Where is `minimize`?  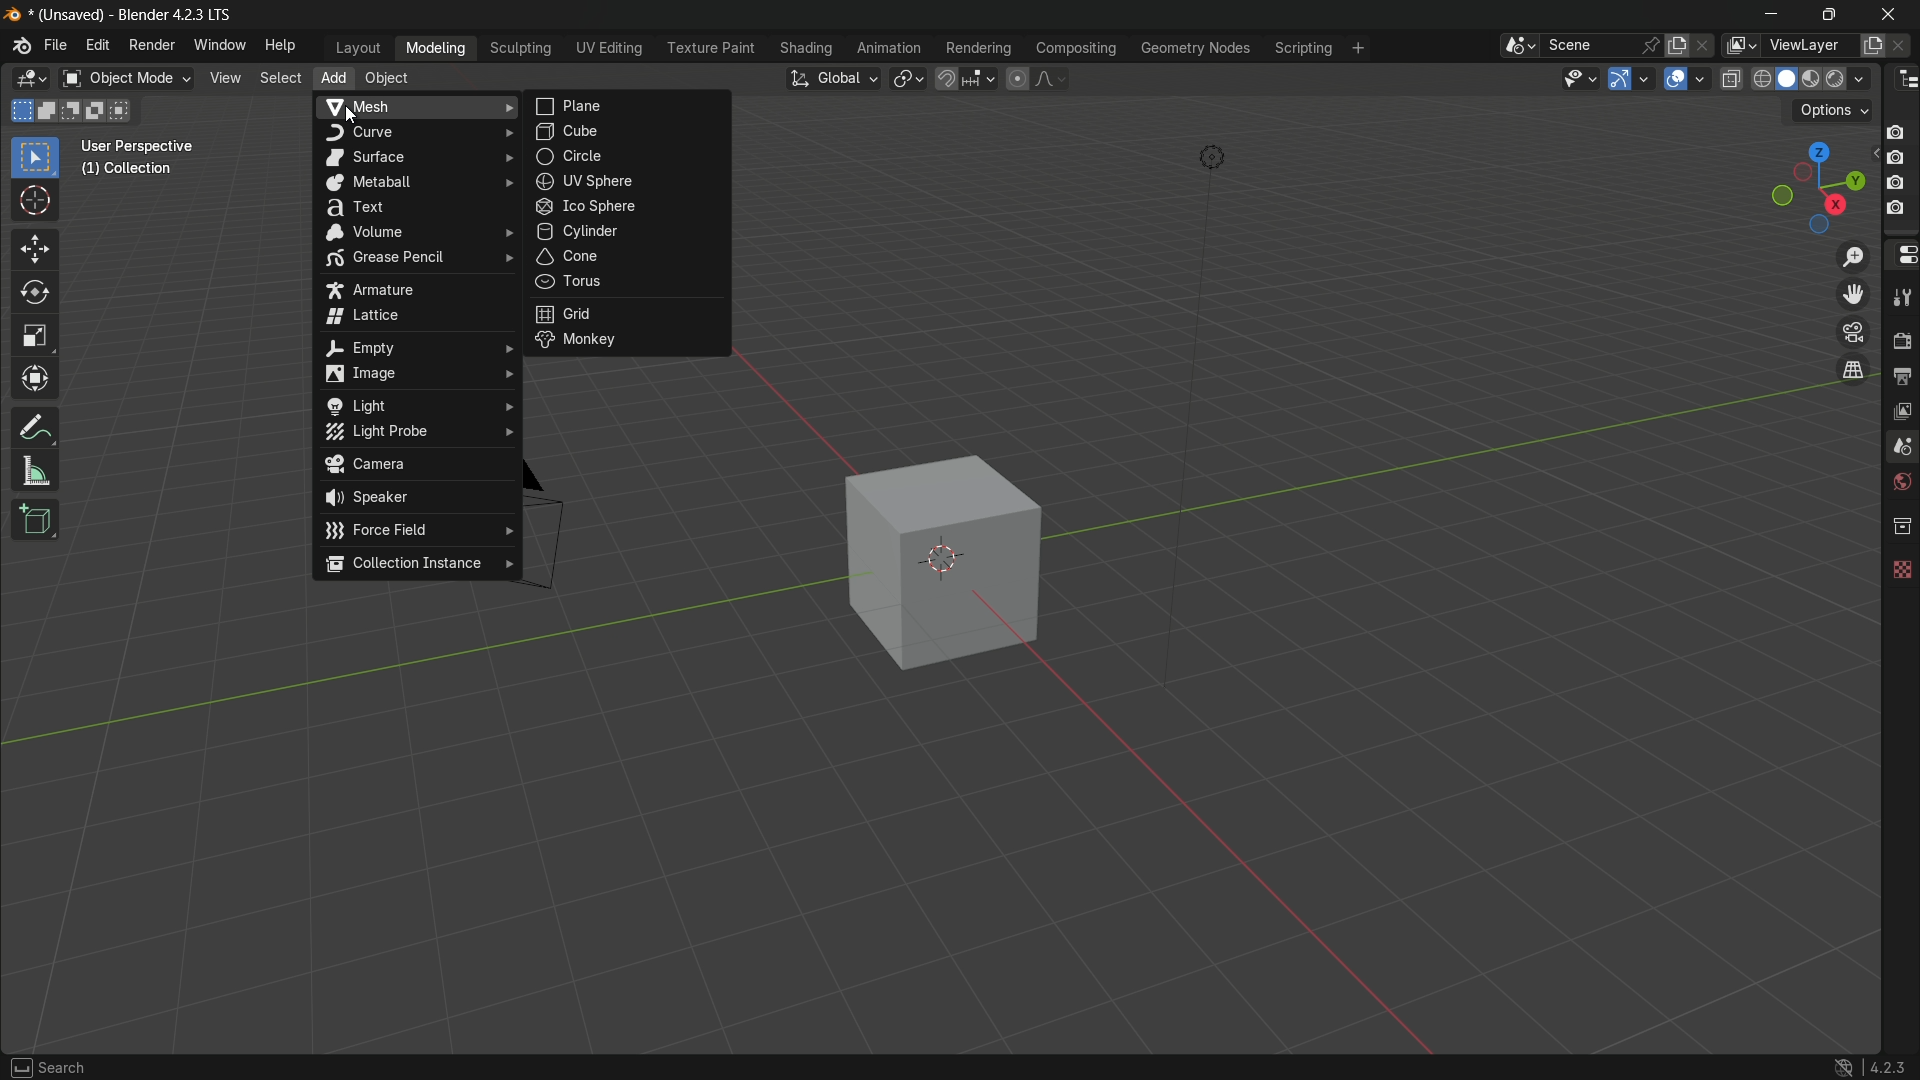
minimize is located at coordinates (1771, 16).